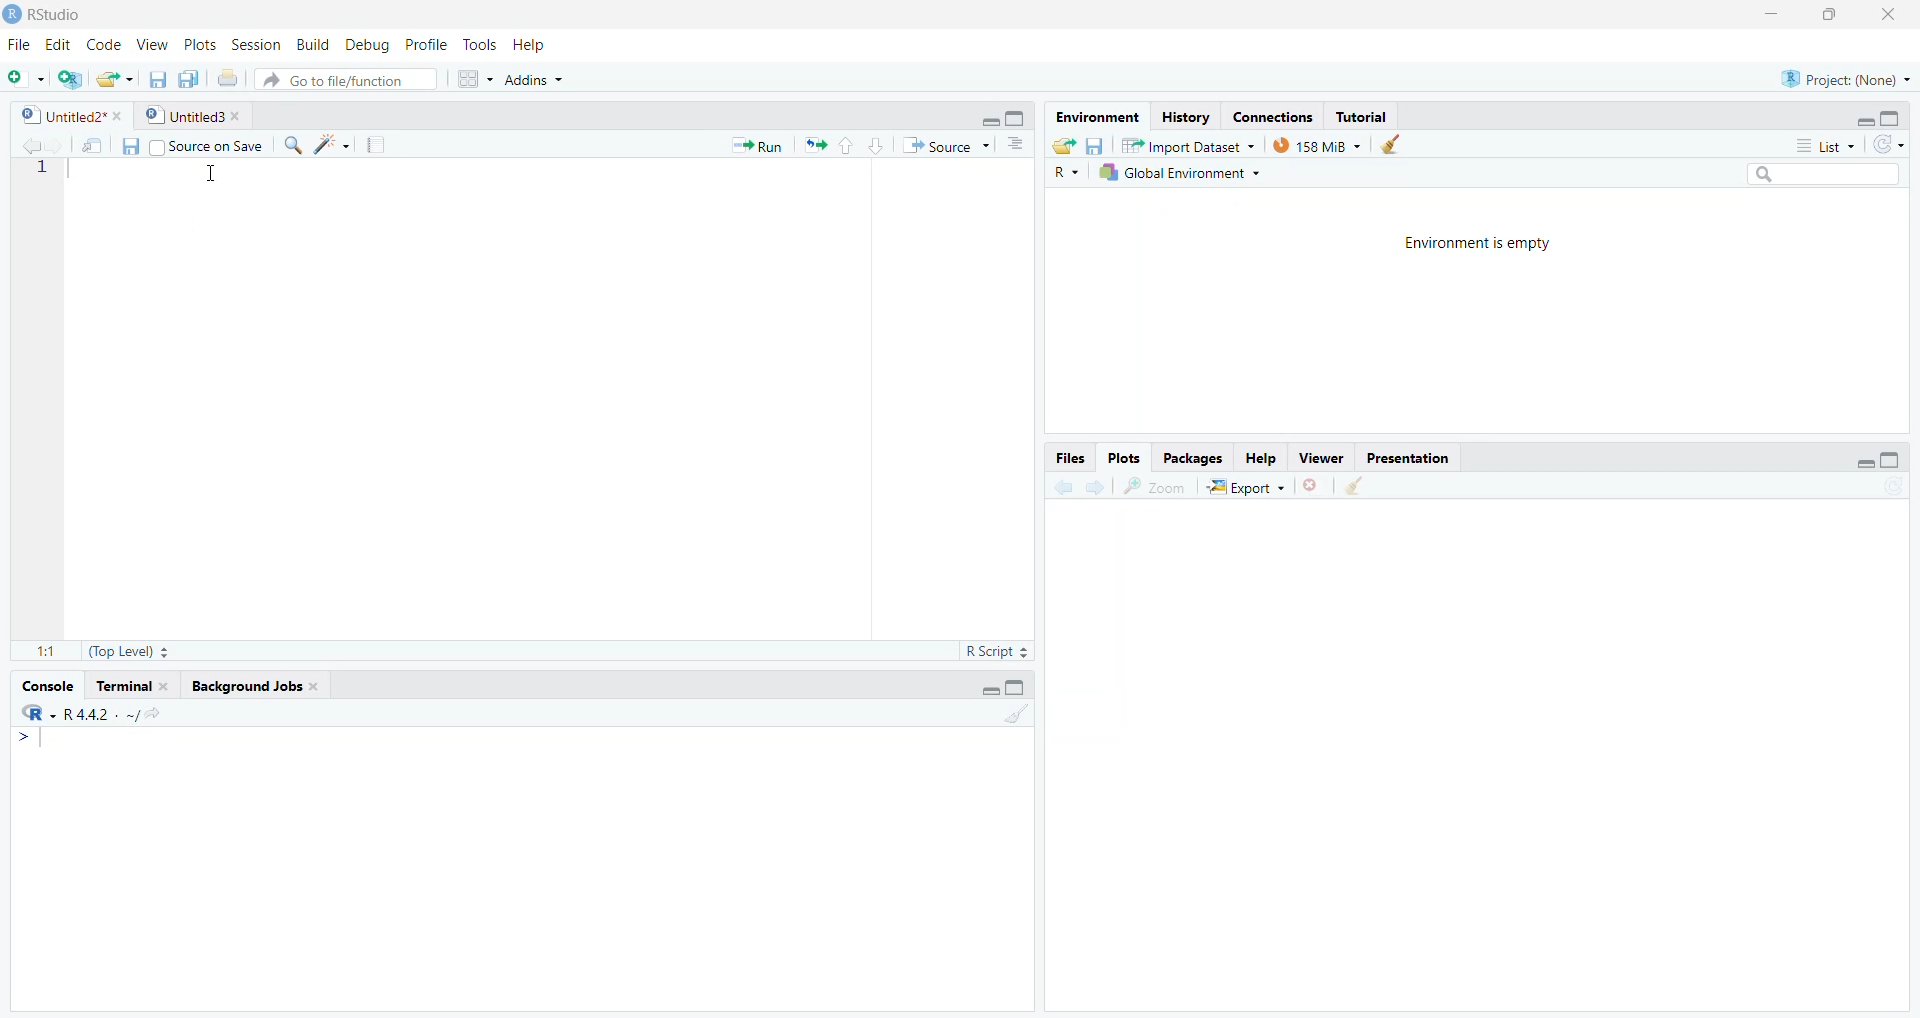  Describe the element at coordinates (1063, 144) in the screenshot. I see `Load workspace` at that location.